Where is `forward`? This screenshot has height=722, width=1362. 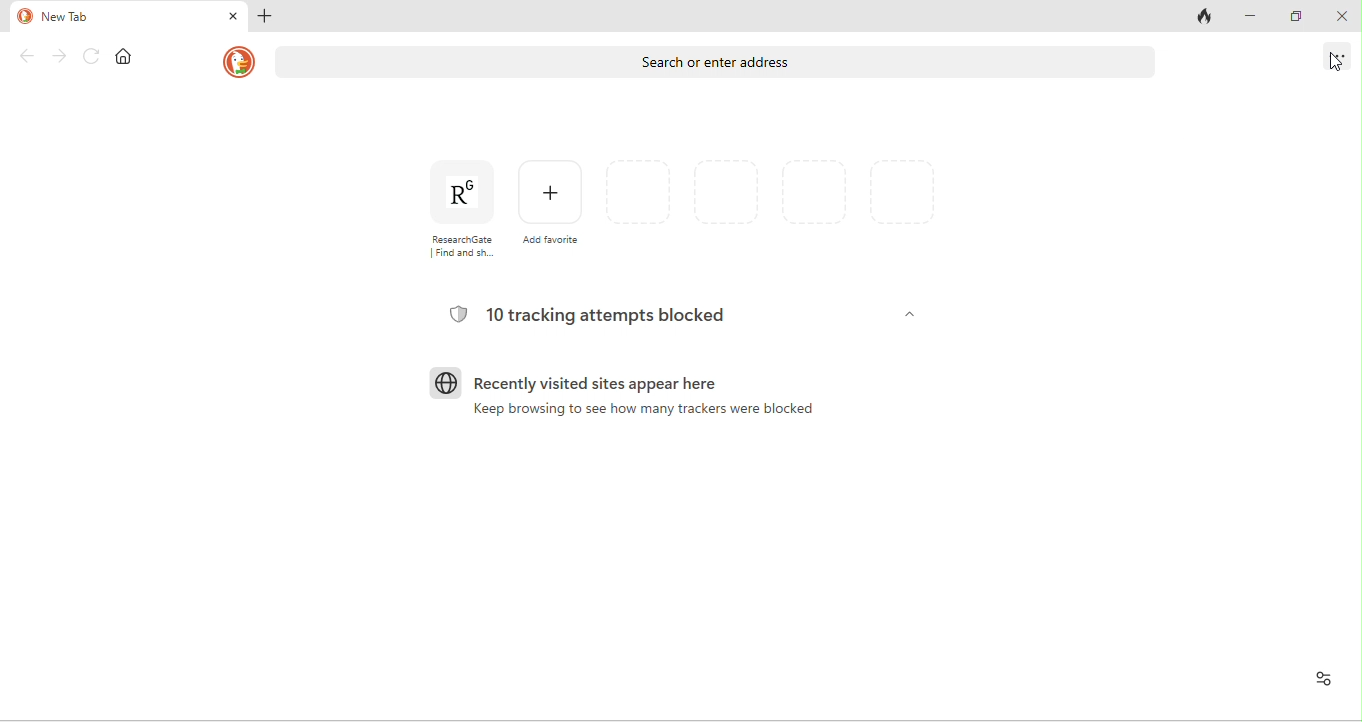
forward is located at coordinates (59, 56).